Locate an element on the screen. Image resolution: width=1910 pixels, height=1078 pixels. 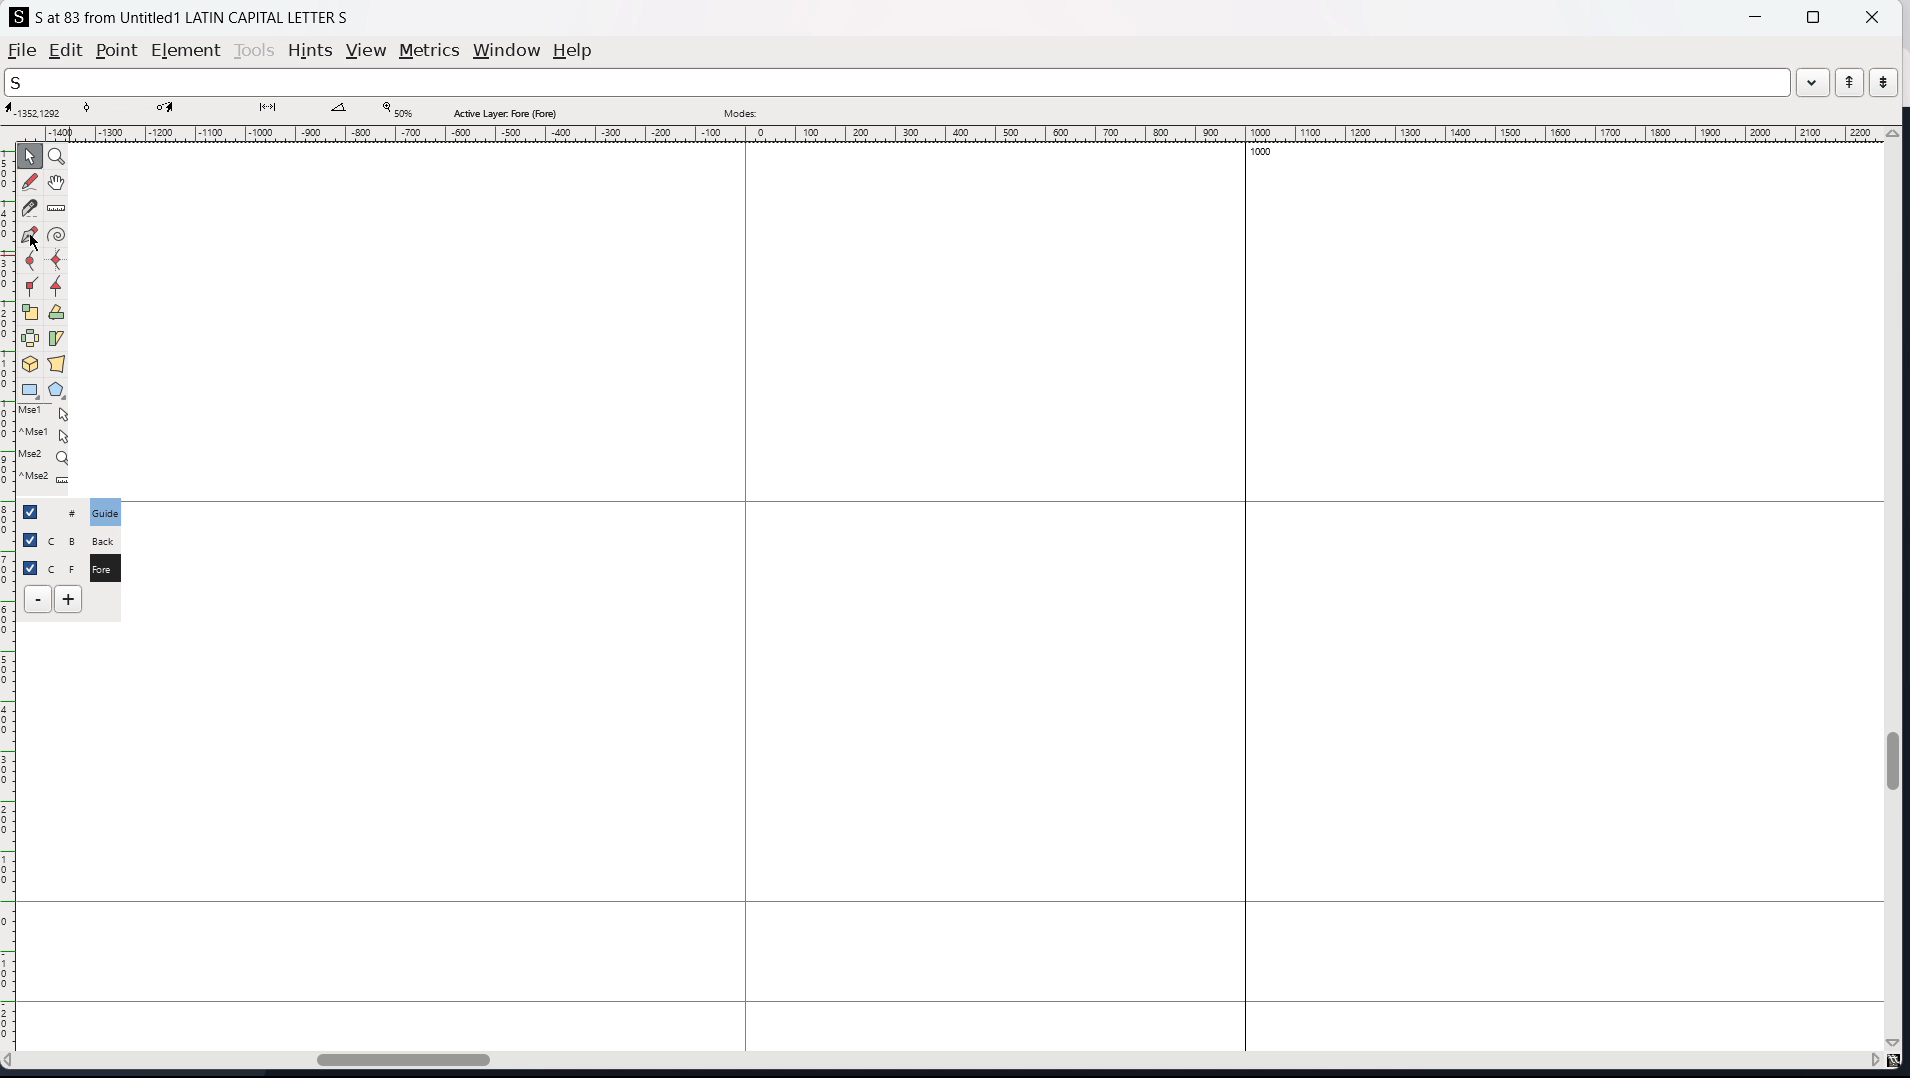
skew selection is located at coordinates (57, 340).